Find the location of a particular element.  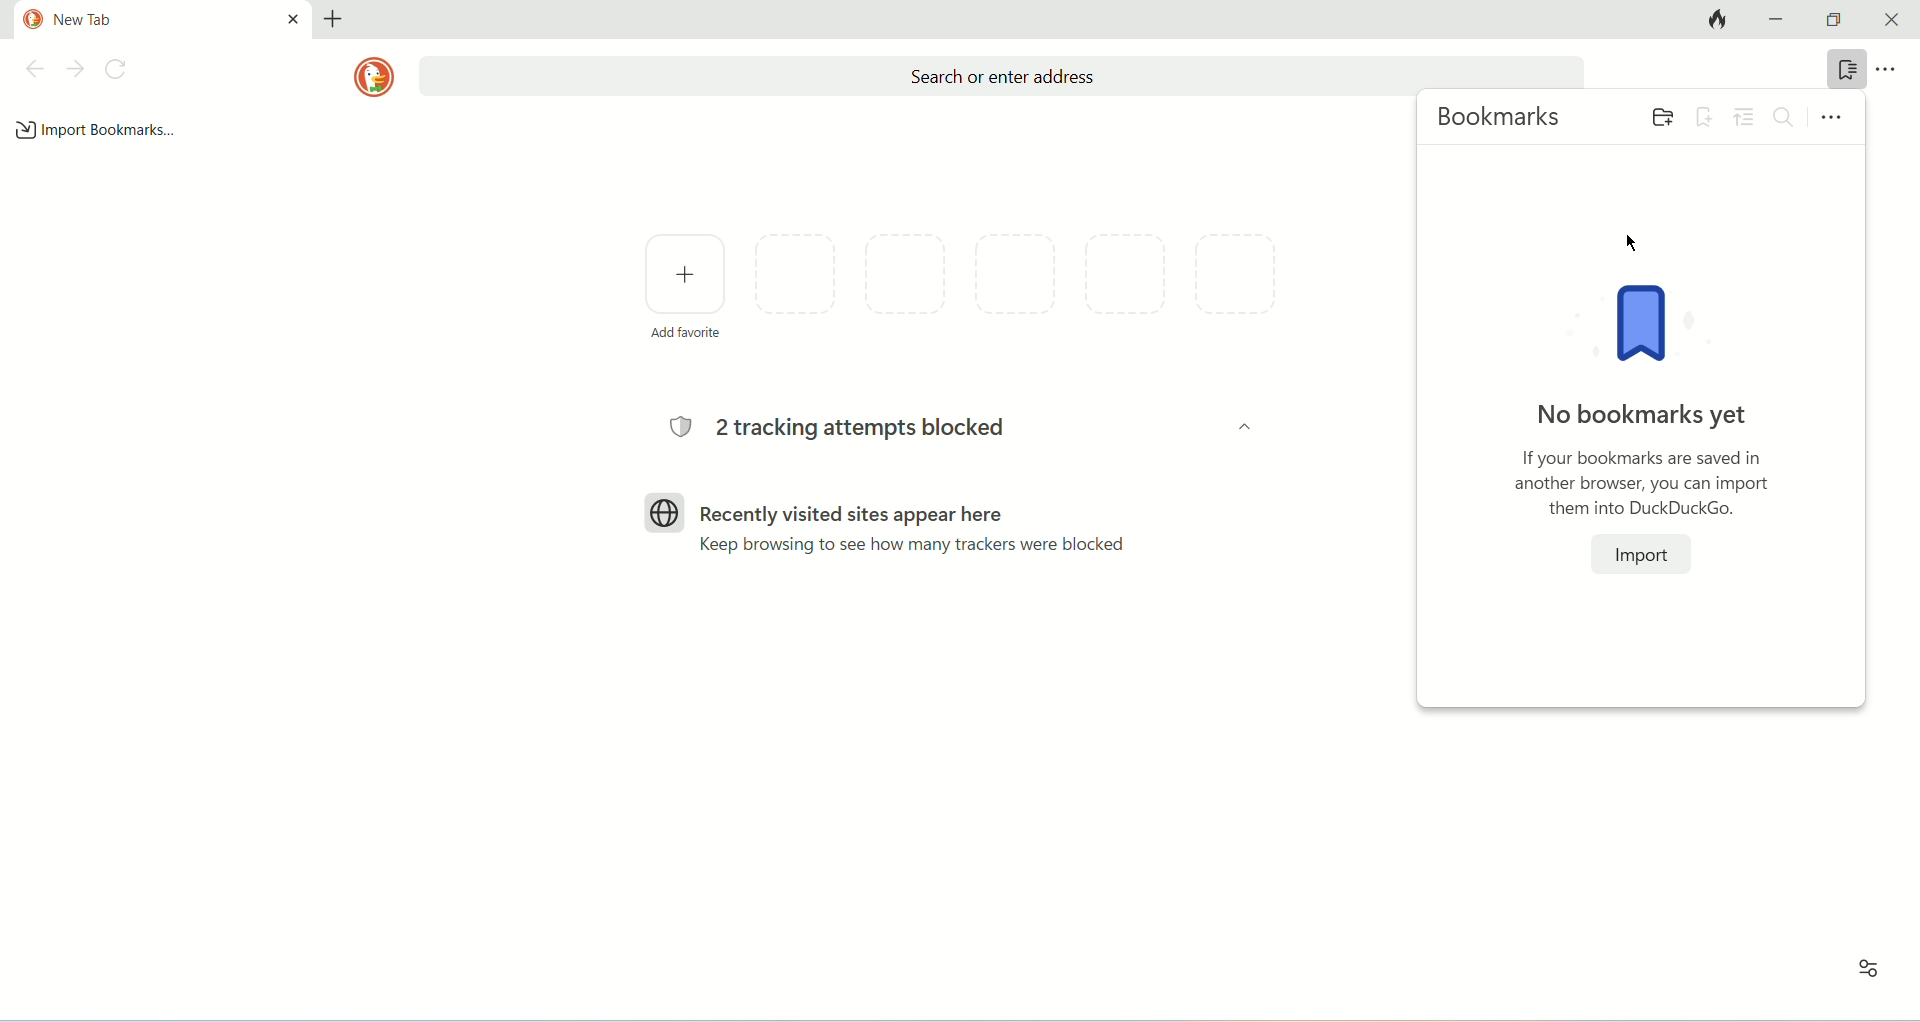

cursor is located at coordinates (1629, 241).